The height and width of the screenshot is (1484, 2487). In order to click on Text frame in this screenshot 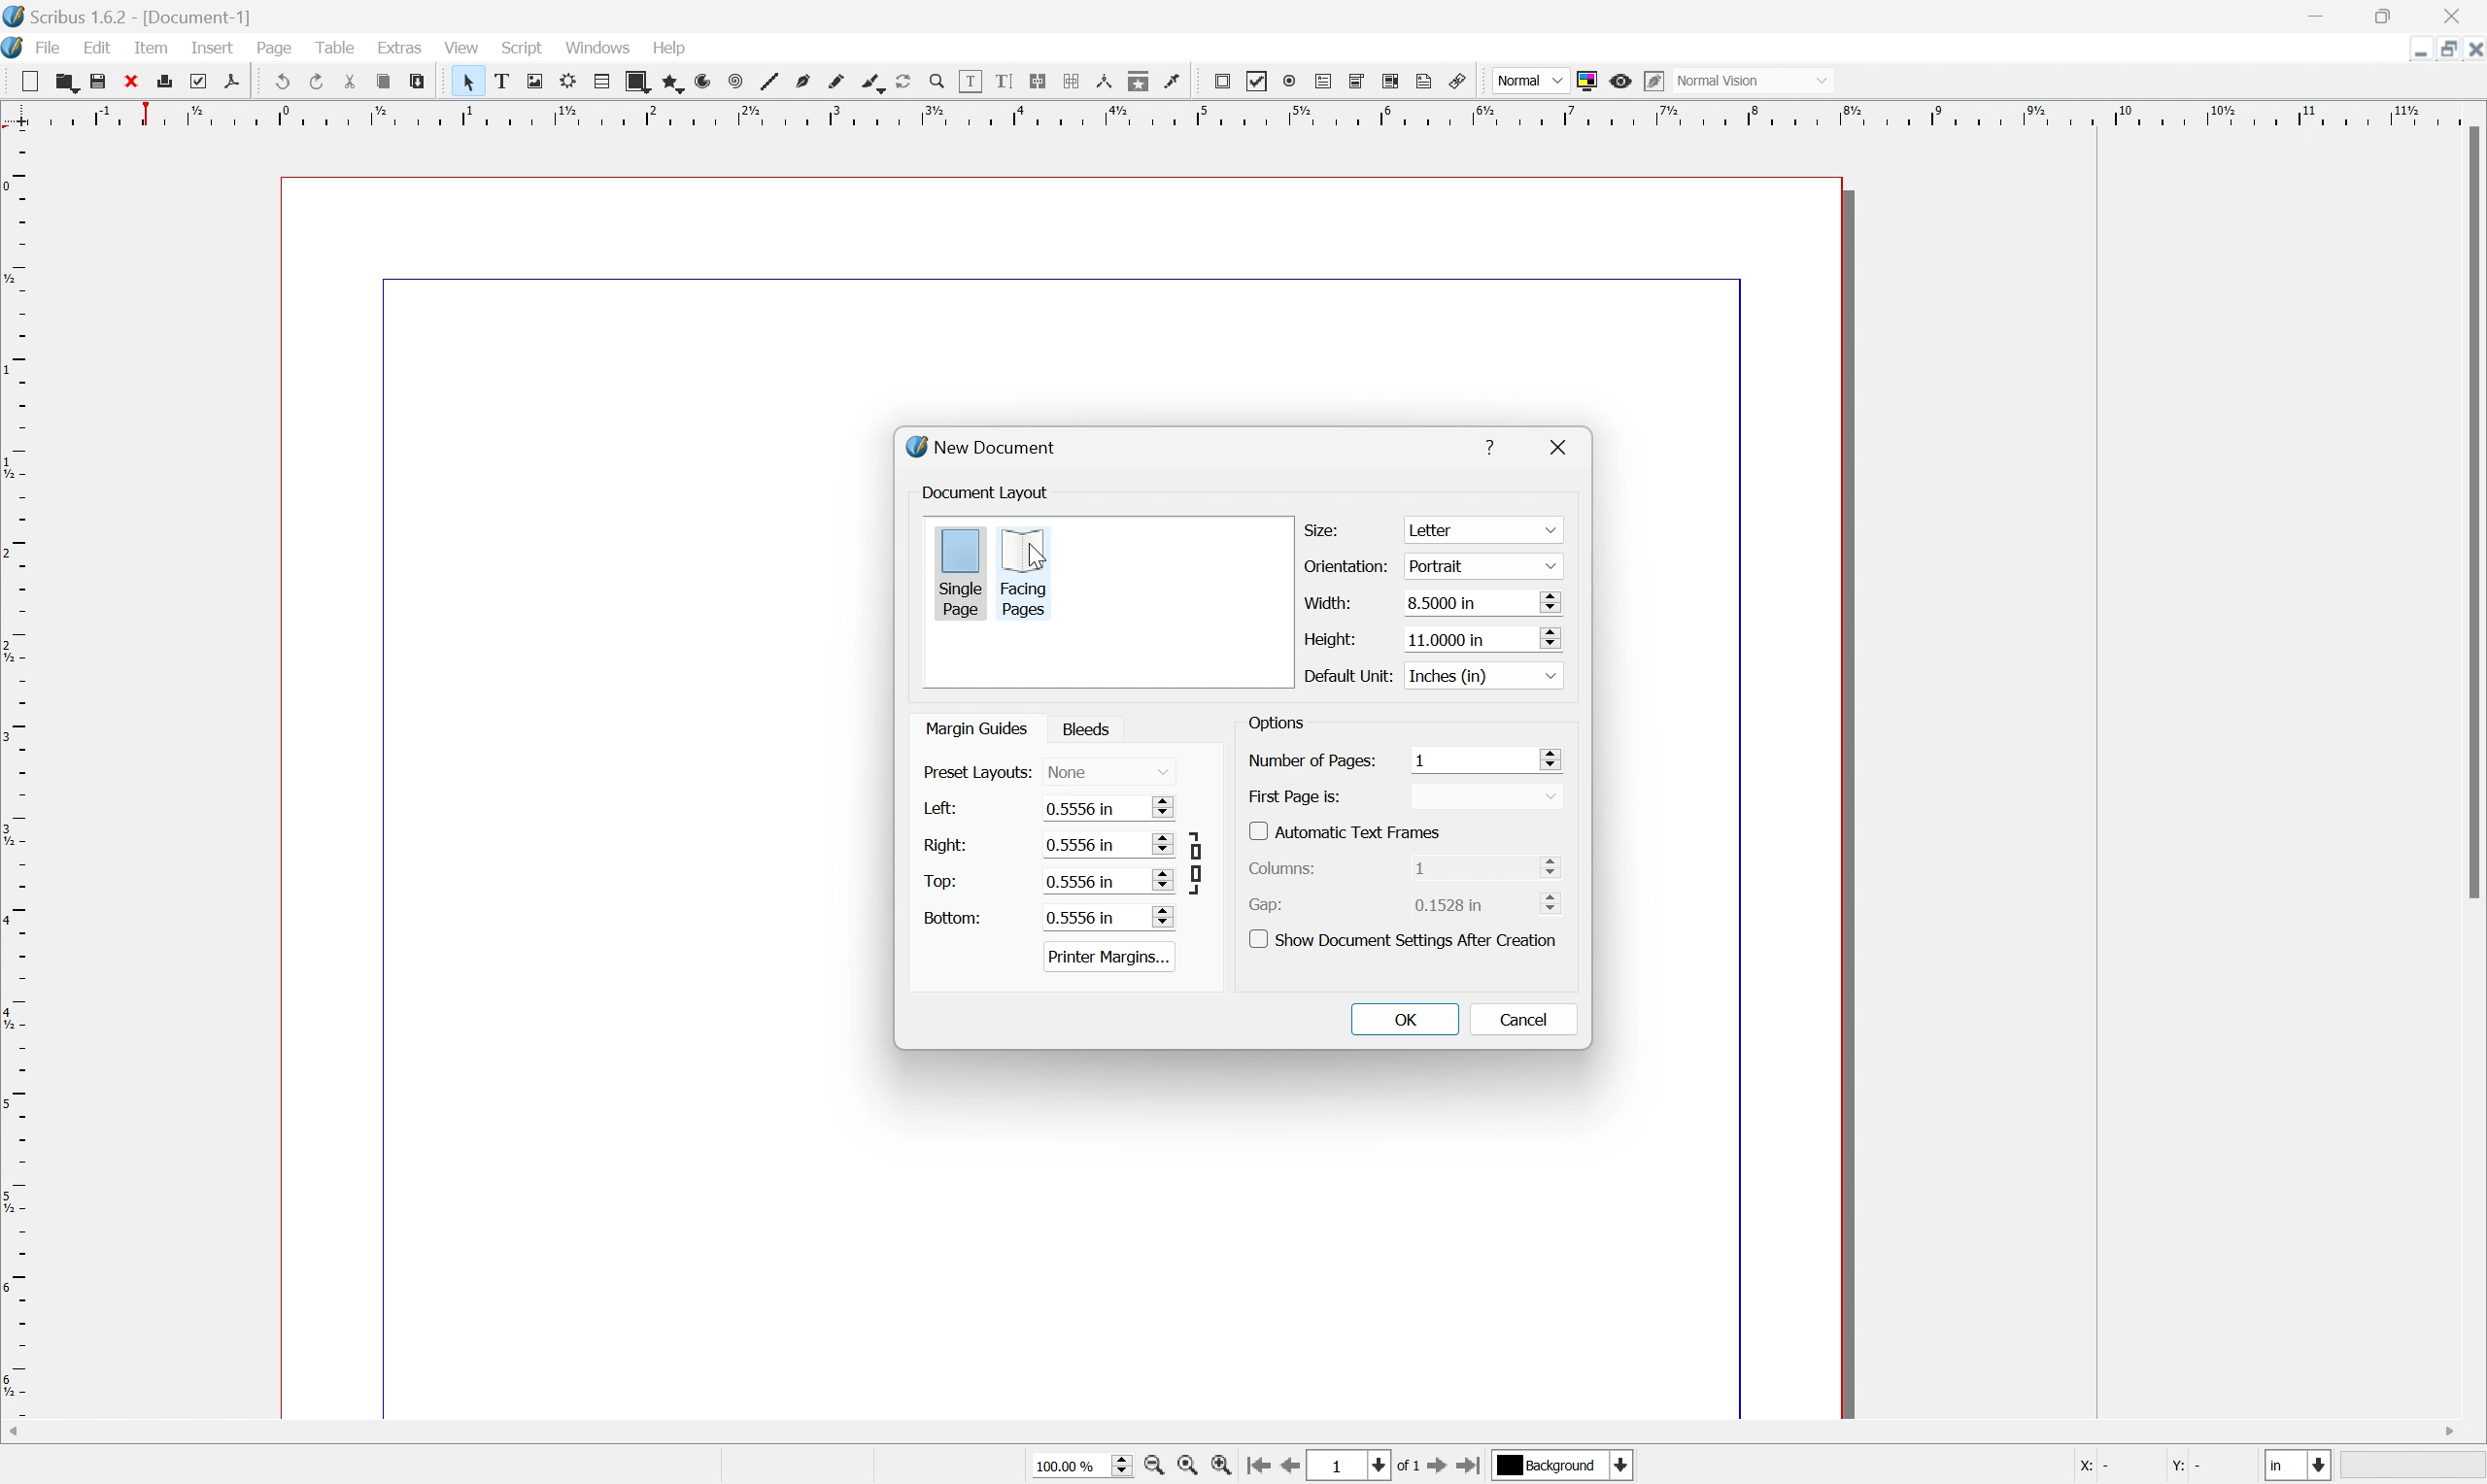, I will do `click(501, 82)`.